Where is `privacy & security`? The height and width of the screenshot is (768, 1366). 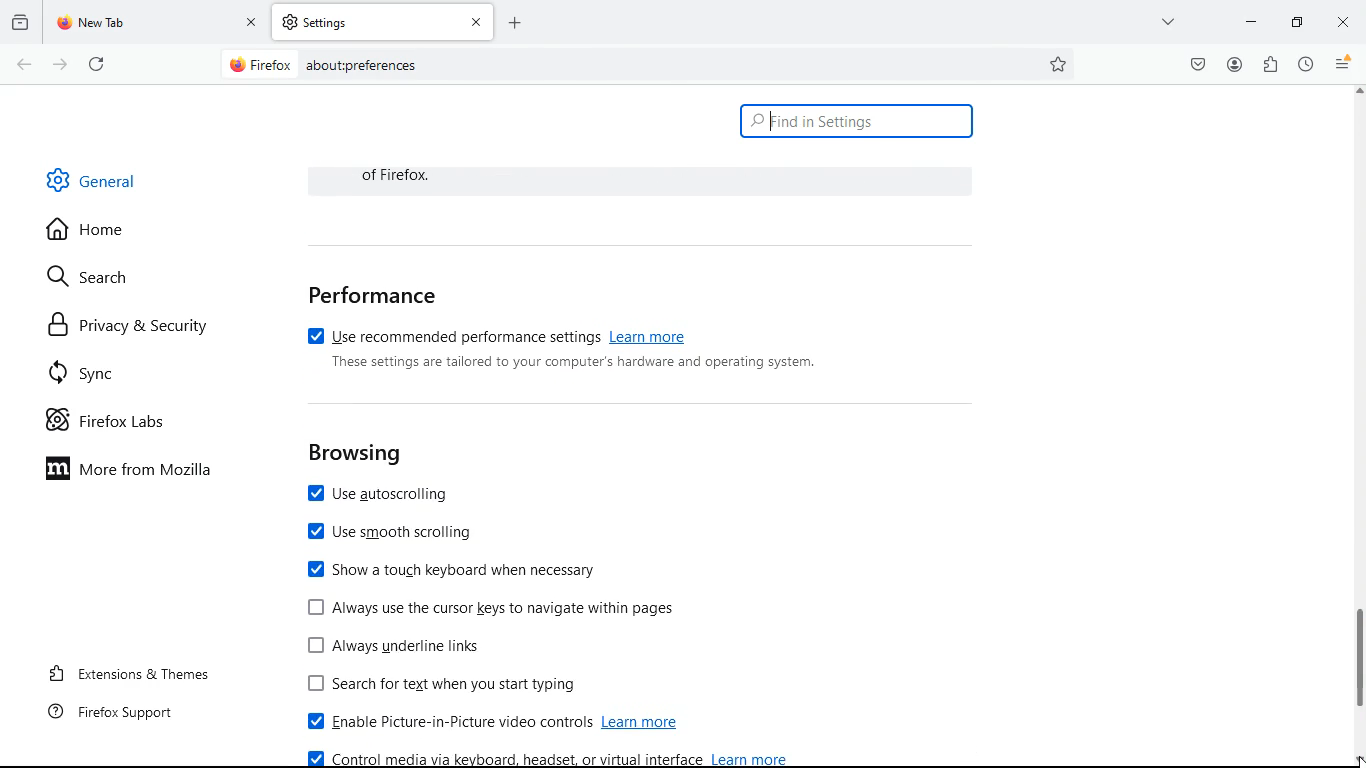 privacy & security is located at coordinates (130, 325).